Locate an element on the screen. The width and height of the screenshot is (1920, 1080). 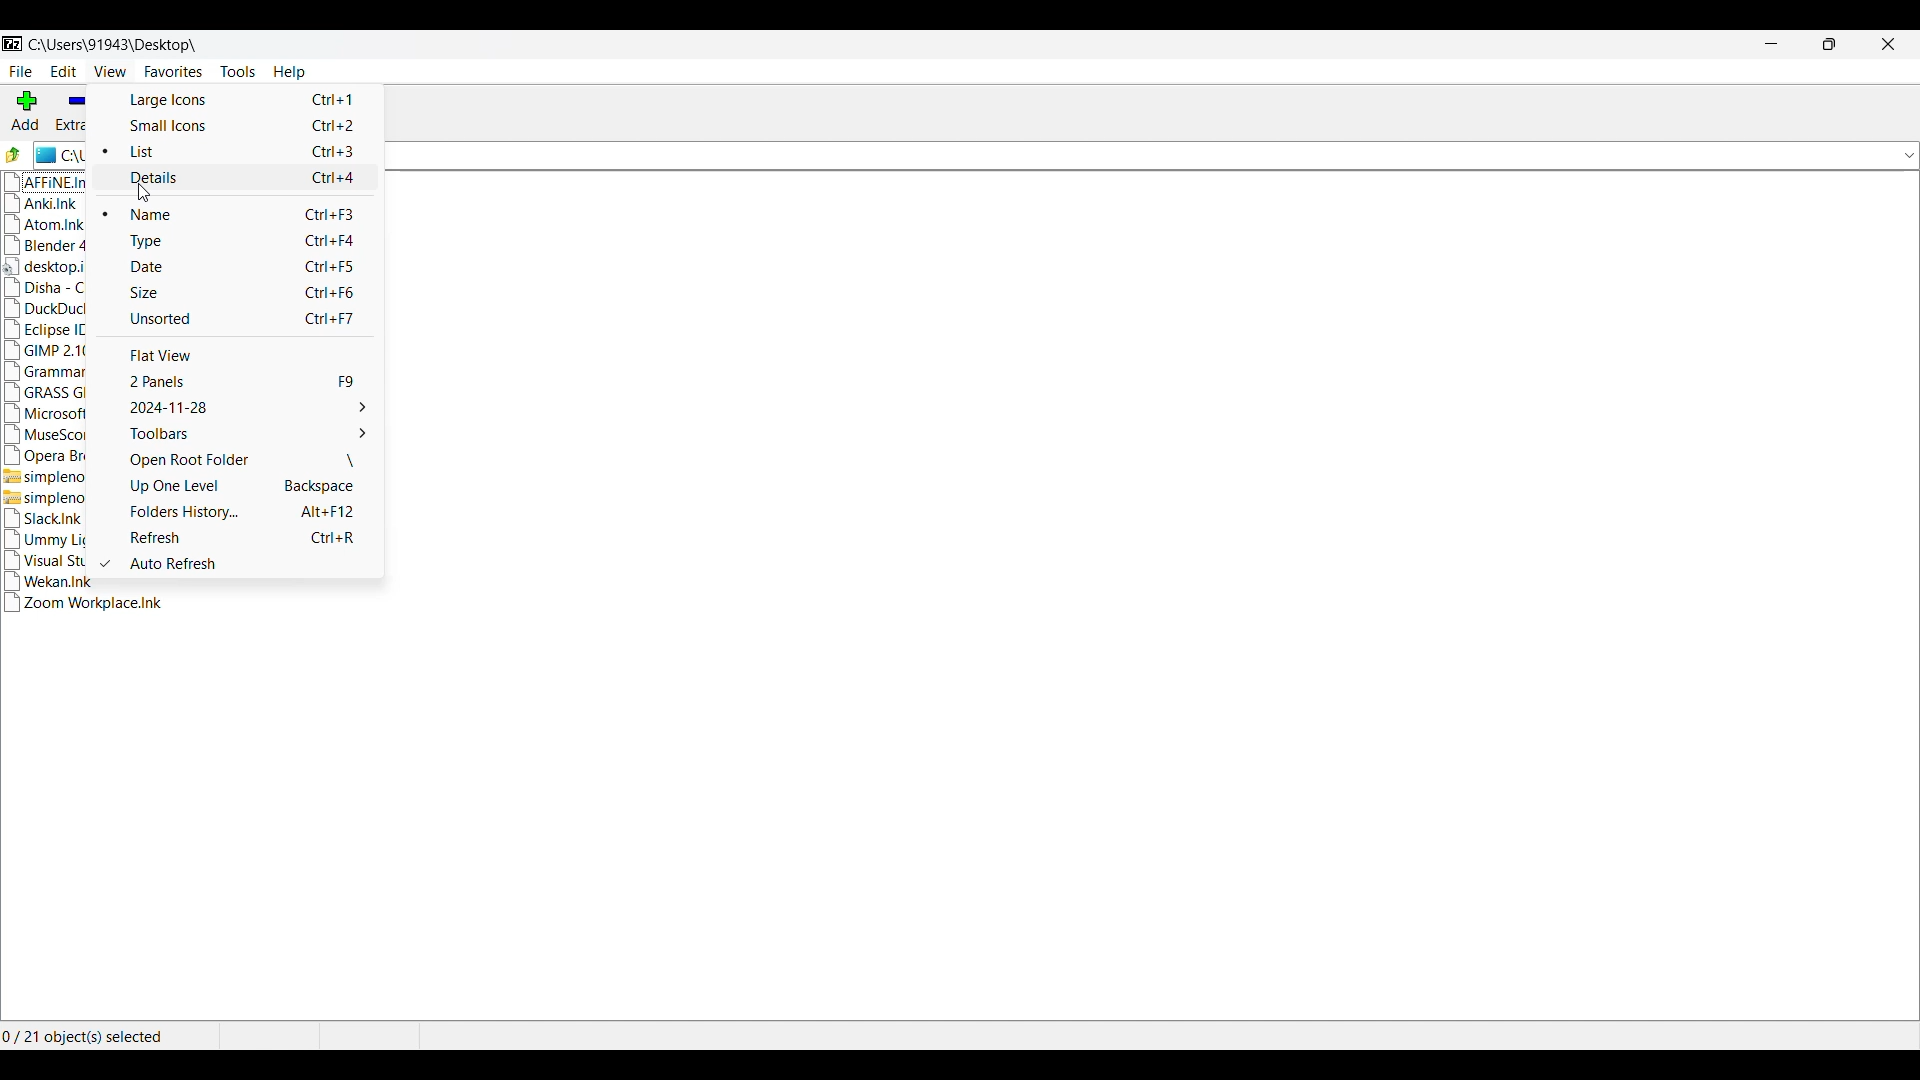
Details is located at coordinates (248, 178).